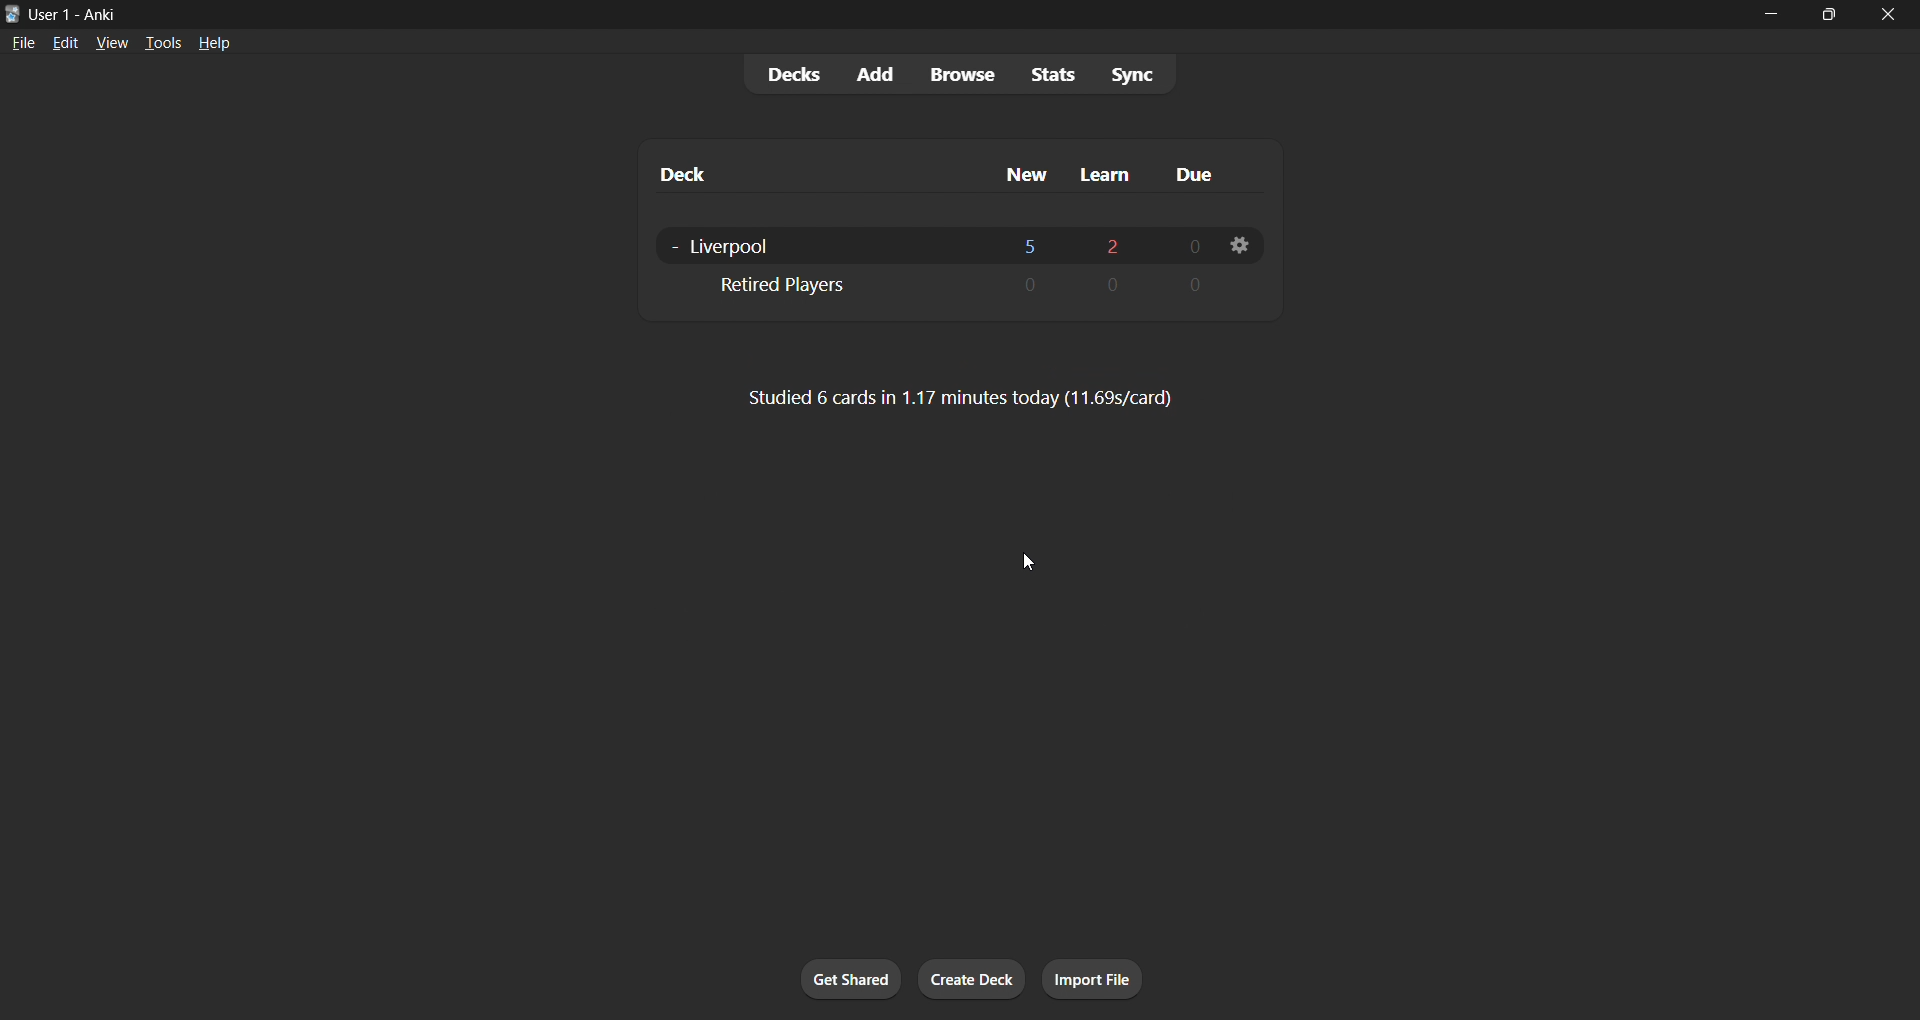  Describe the element at coordinates (972, 976) in the screenshot. I see `create deck` at that location.